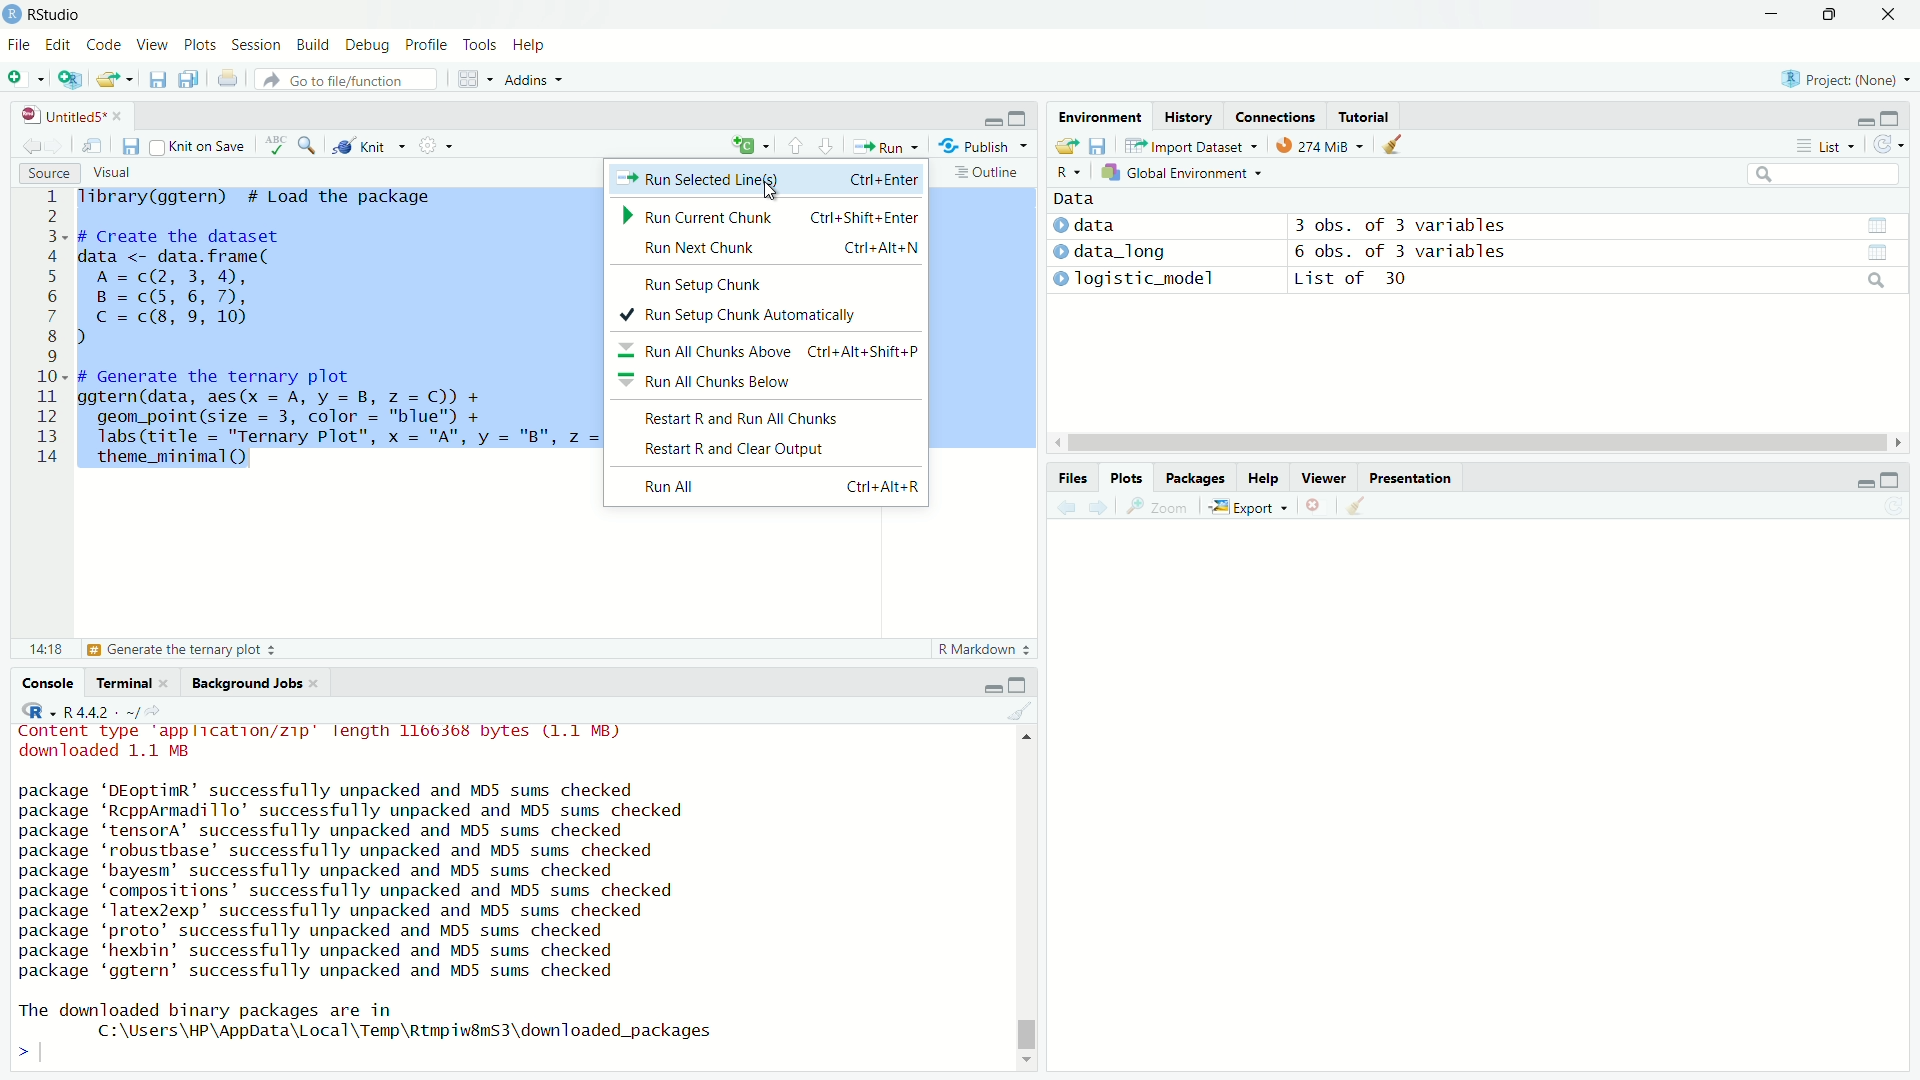 The image size is (1920, 1080). What do you see at coordinates (530, 81) in the screenshot?
I see `Addins ~` at bounding box center [530, 81].